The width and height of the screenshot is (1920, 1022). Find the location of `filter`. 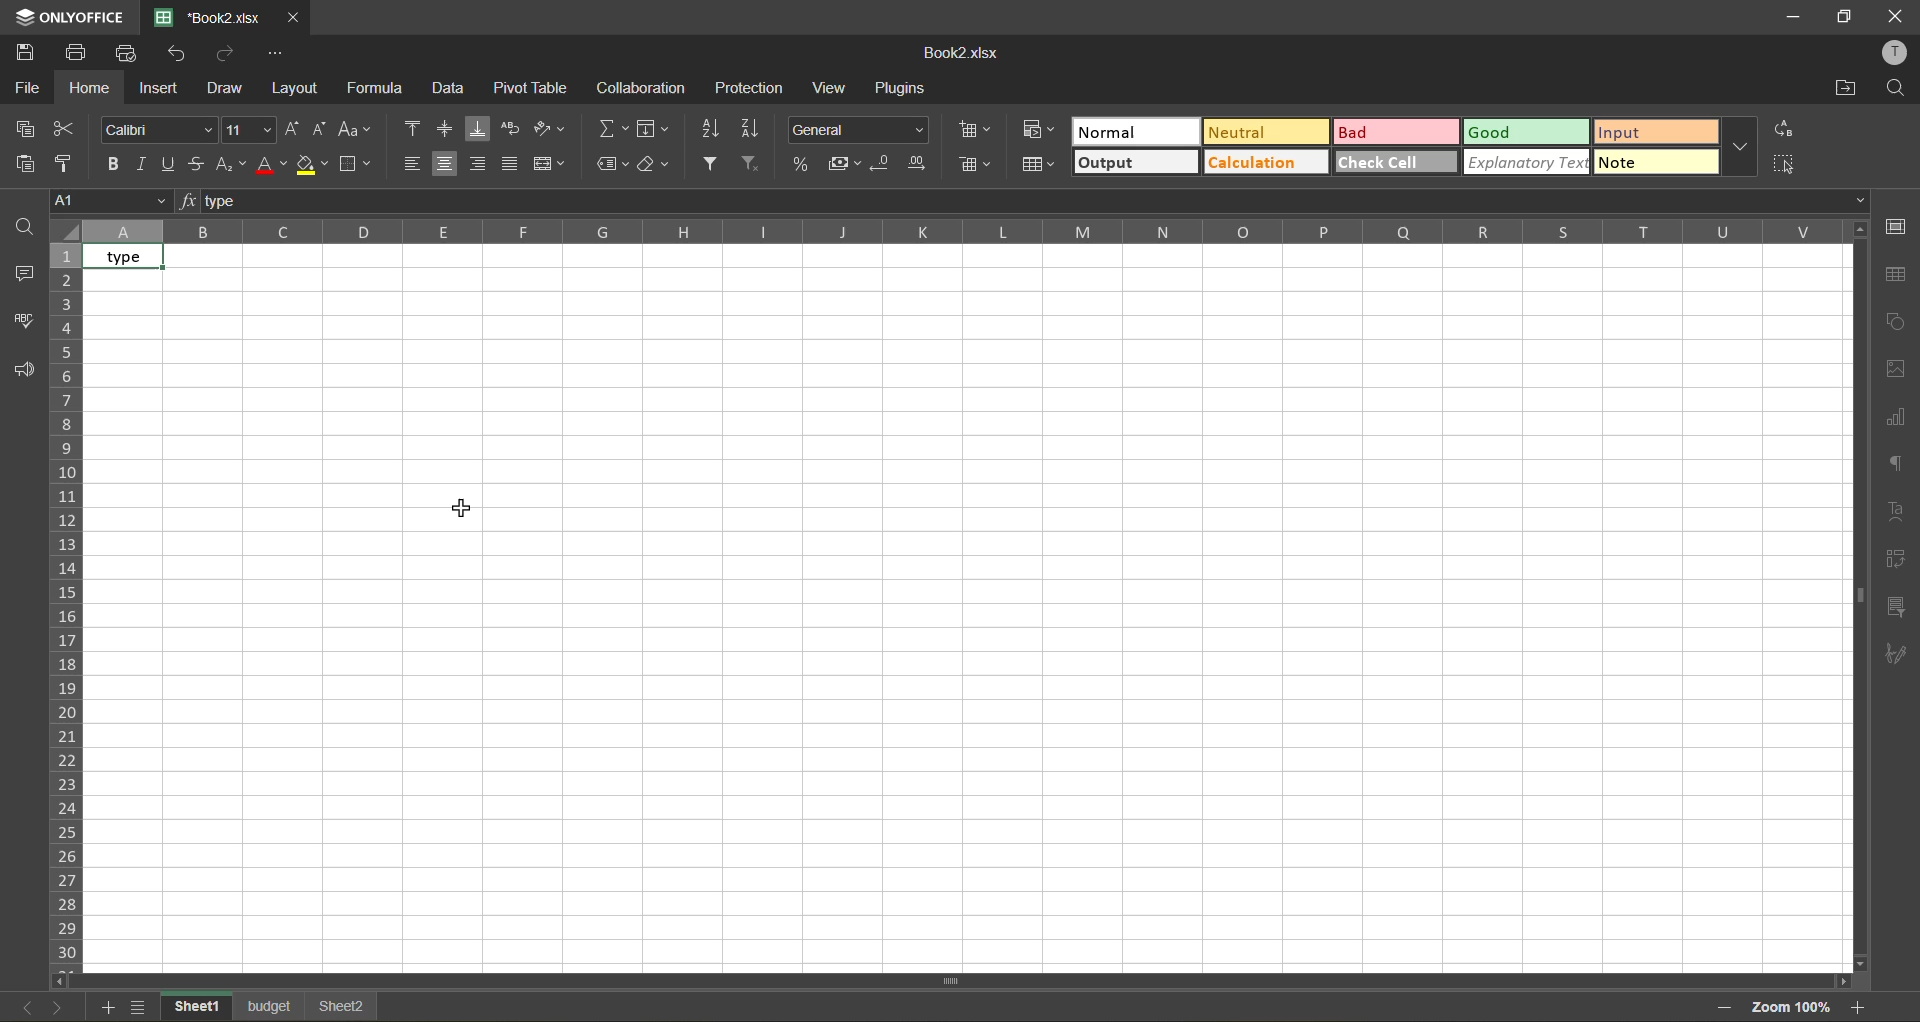

filter is located at coordinates (713, 164).